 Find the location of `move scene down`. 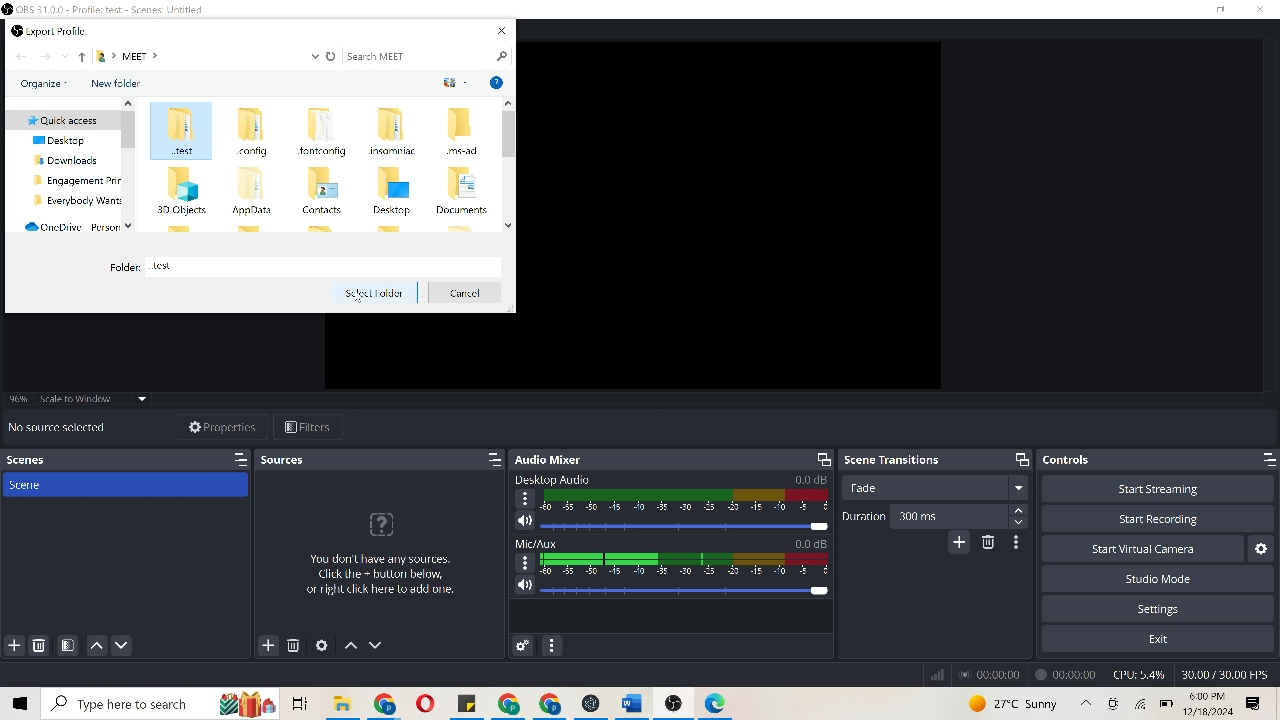

move scene down is located at coordinates (128, 644).